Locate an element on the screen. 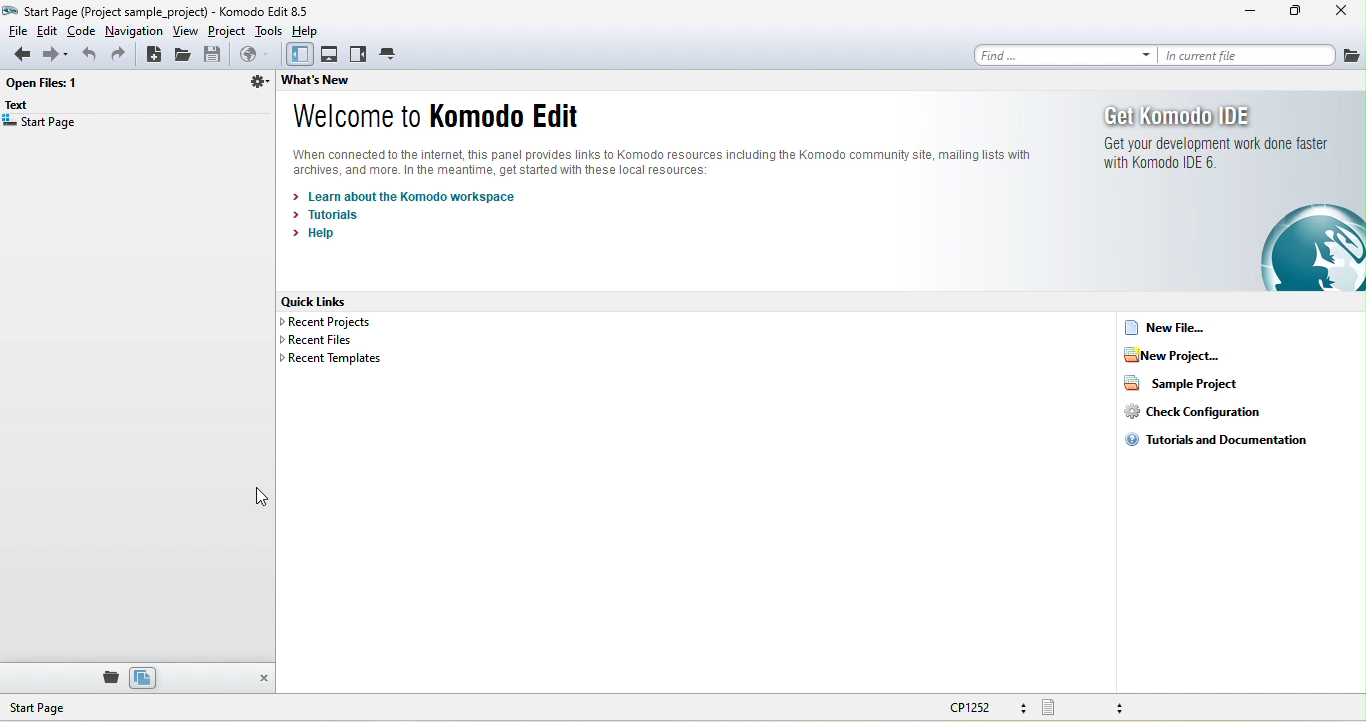  get komodo ide is located at coordinates (1216, 145).